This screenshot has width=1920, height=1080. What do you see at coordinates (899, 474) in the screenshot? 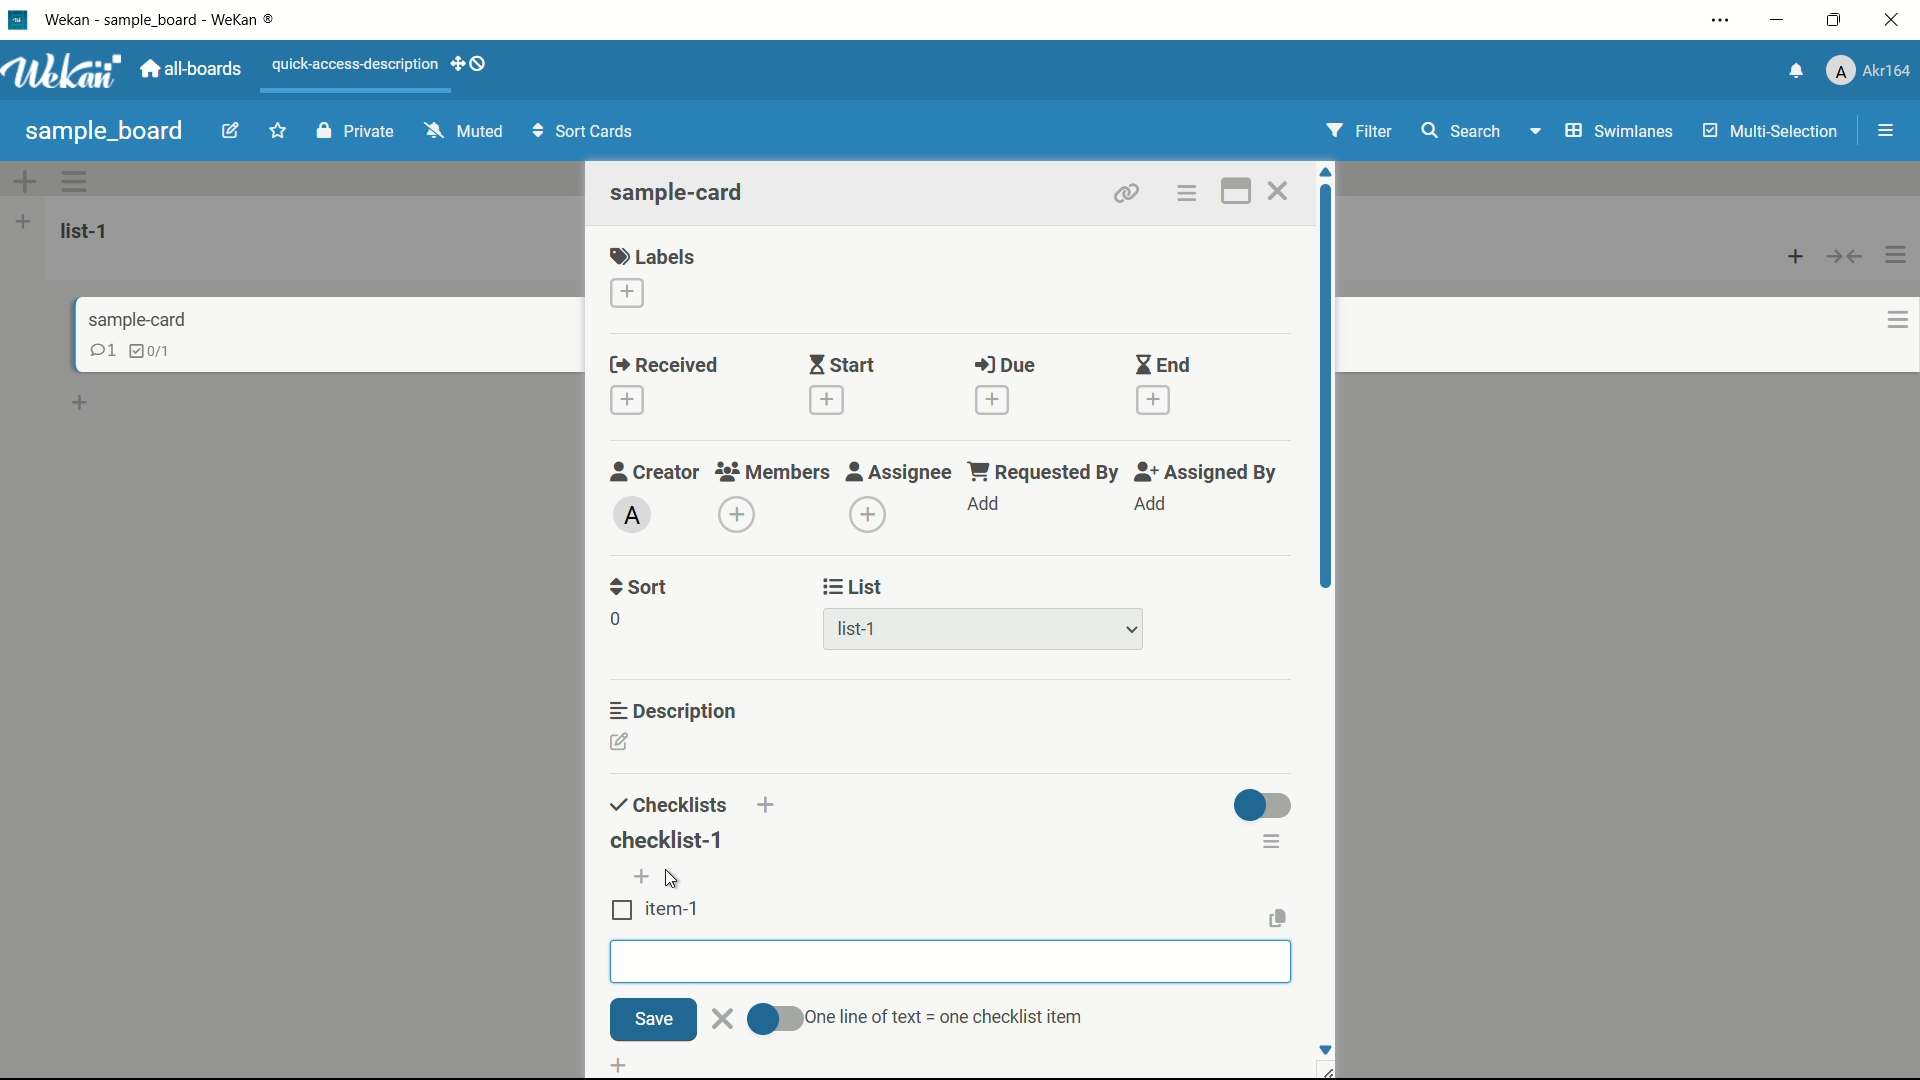
I see `assignee` at bounding box center [899, 474].